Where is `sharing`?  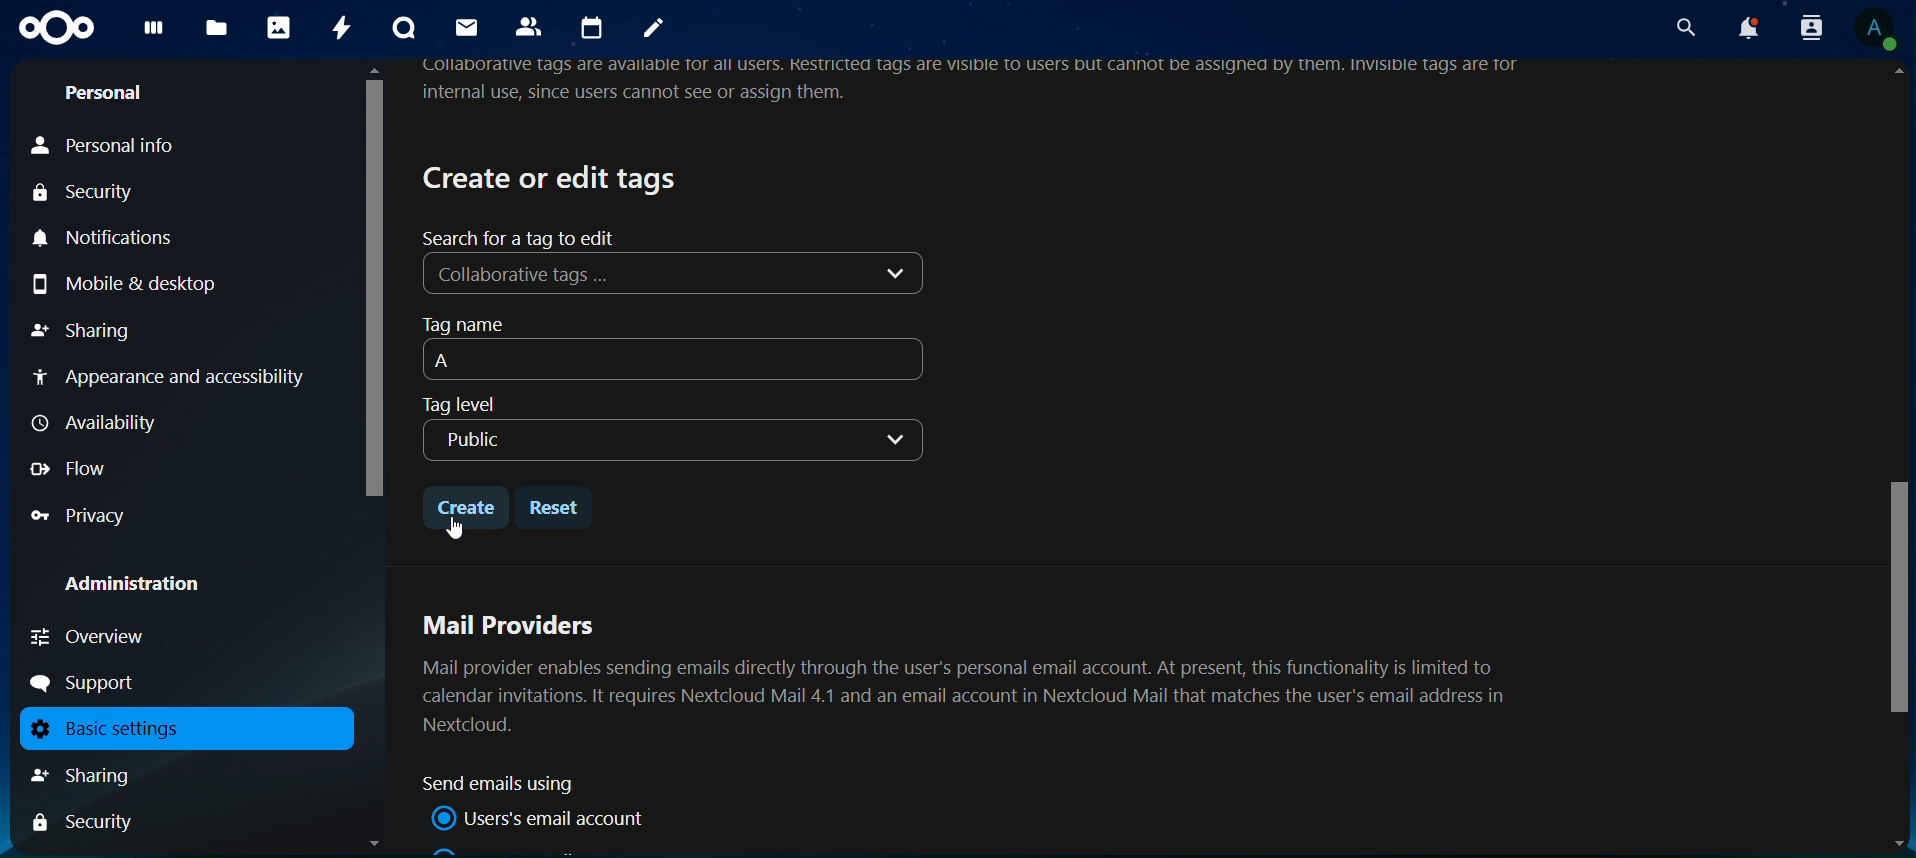 sharing is located at coordinates (104, 775).